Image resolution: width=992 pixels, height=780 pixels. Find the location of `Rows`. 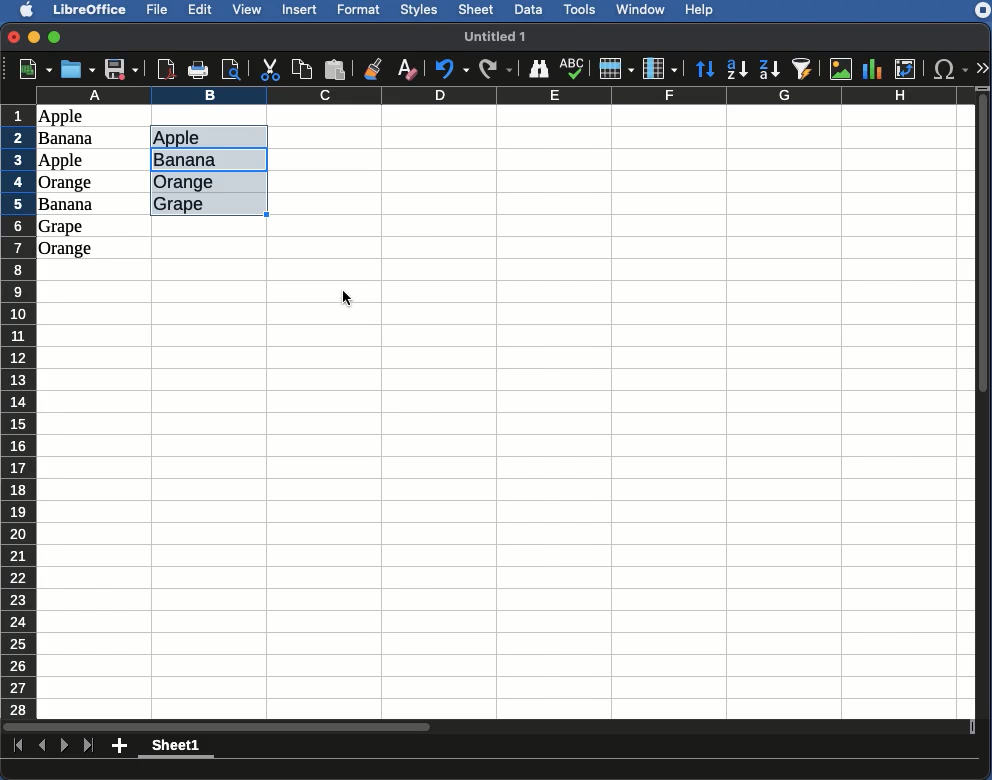

Rows is located at coordinates (19, 408).